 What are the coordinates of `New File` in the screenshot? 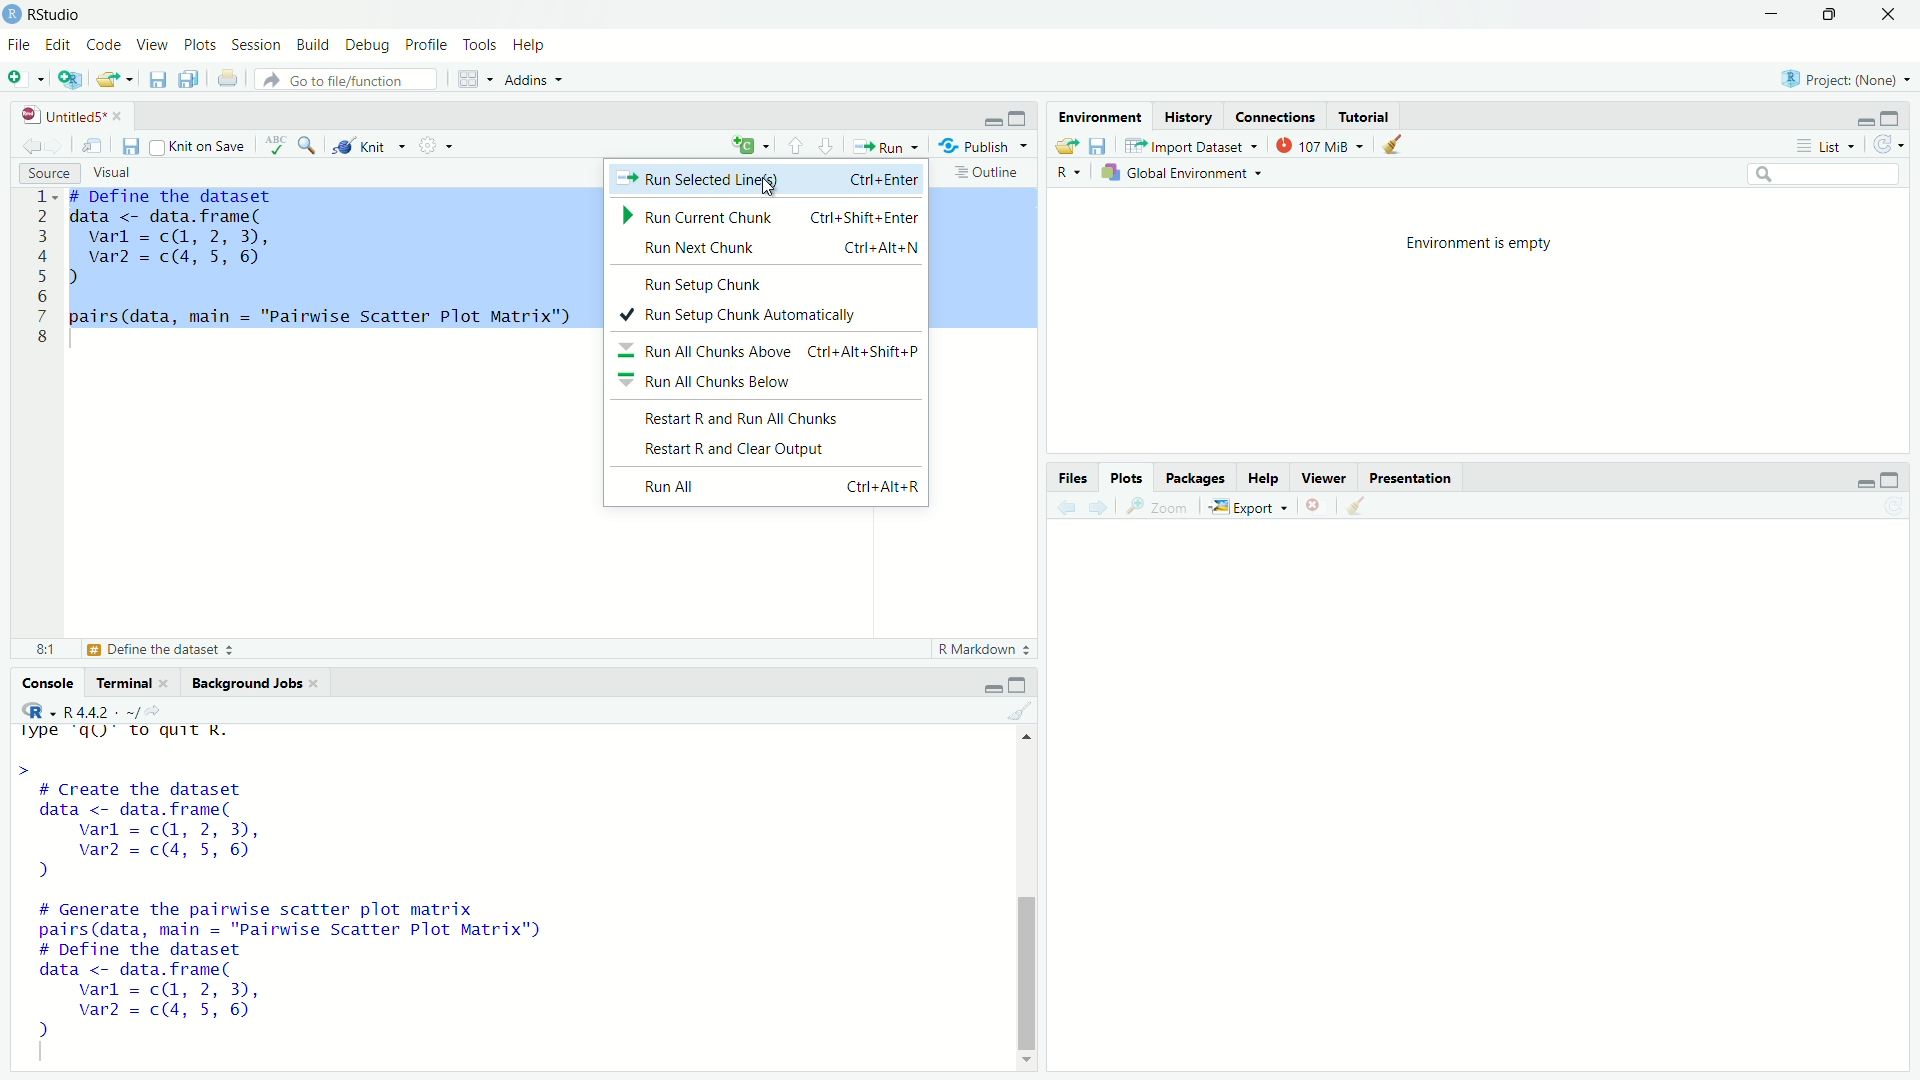 It's located at (24, 76).